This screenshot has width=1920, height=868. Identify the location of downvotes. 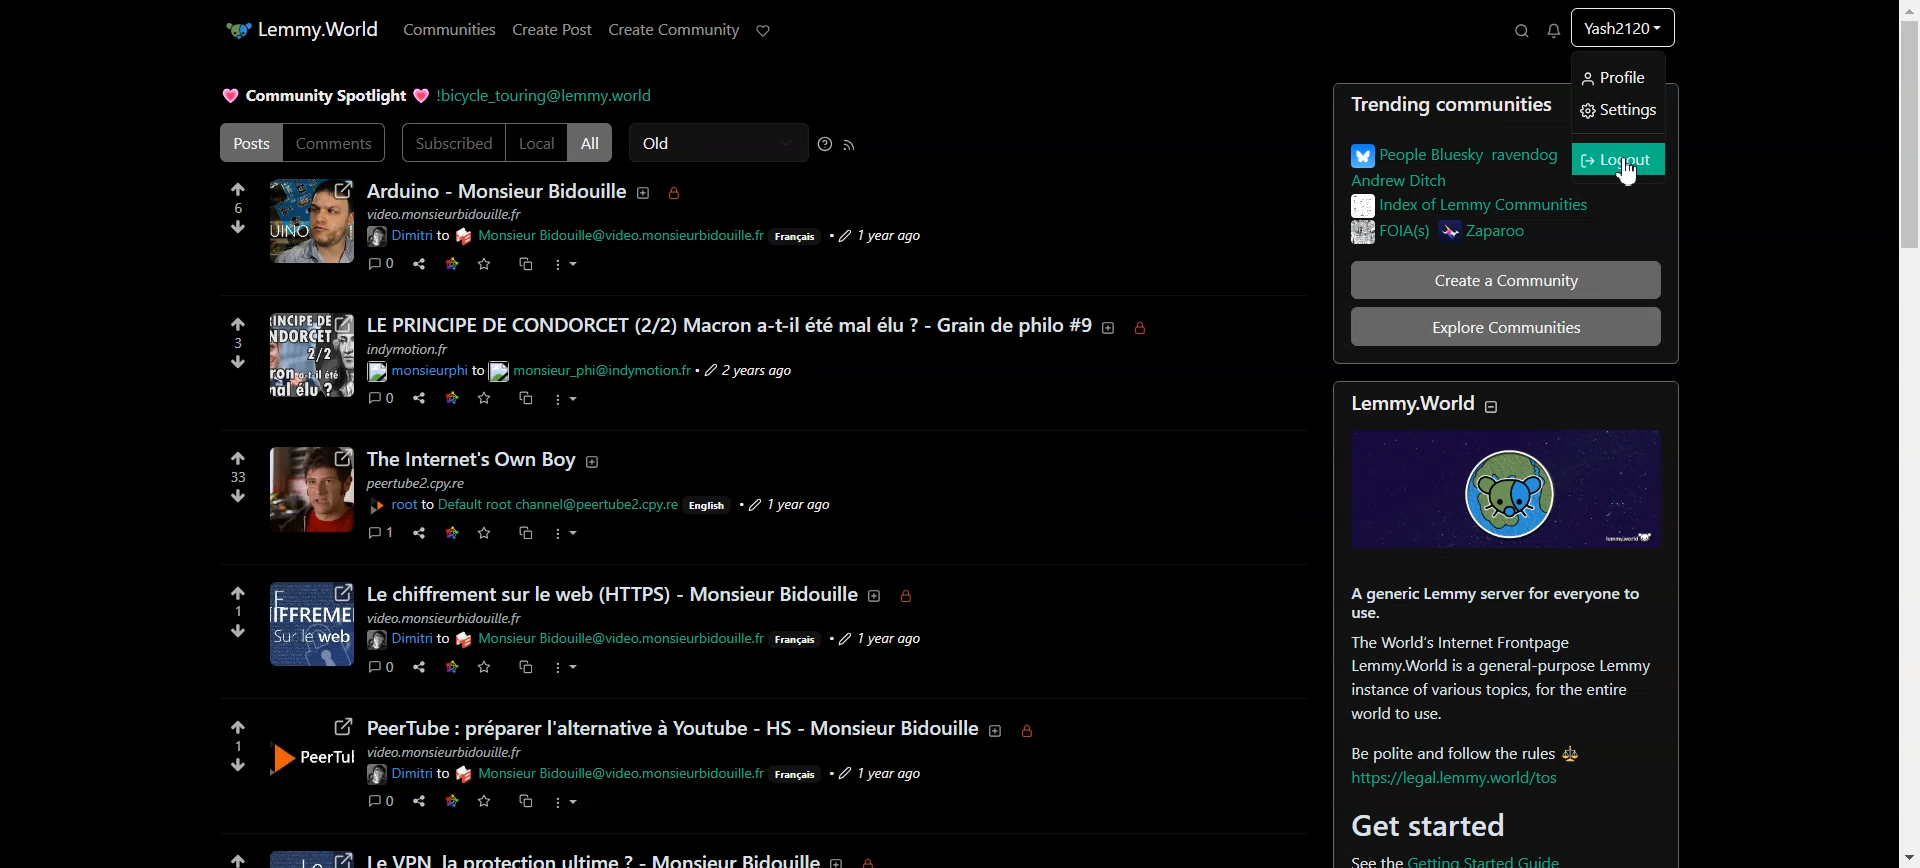
(230, 366).